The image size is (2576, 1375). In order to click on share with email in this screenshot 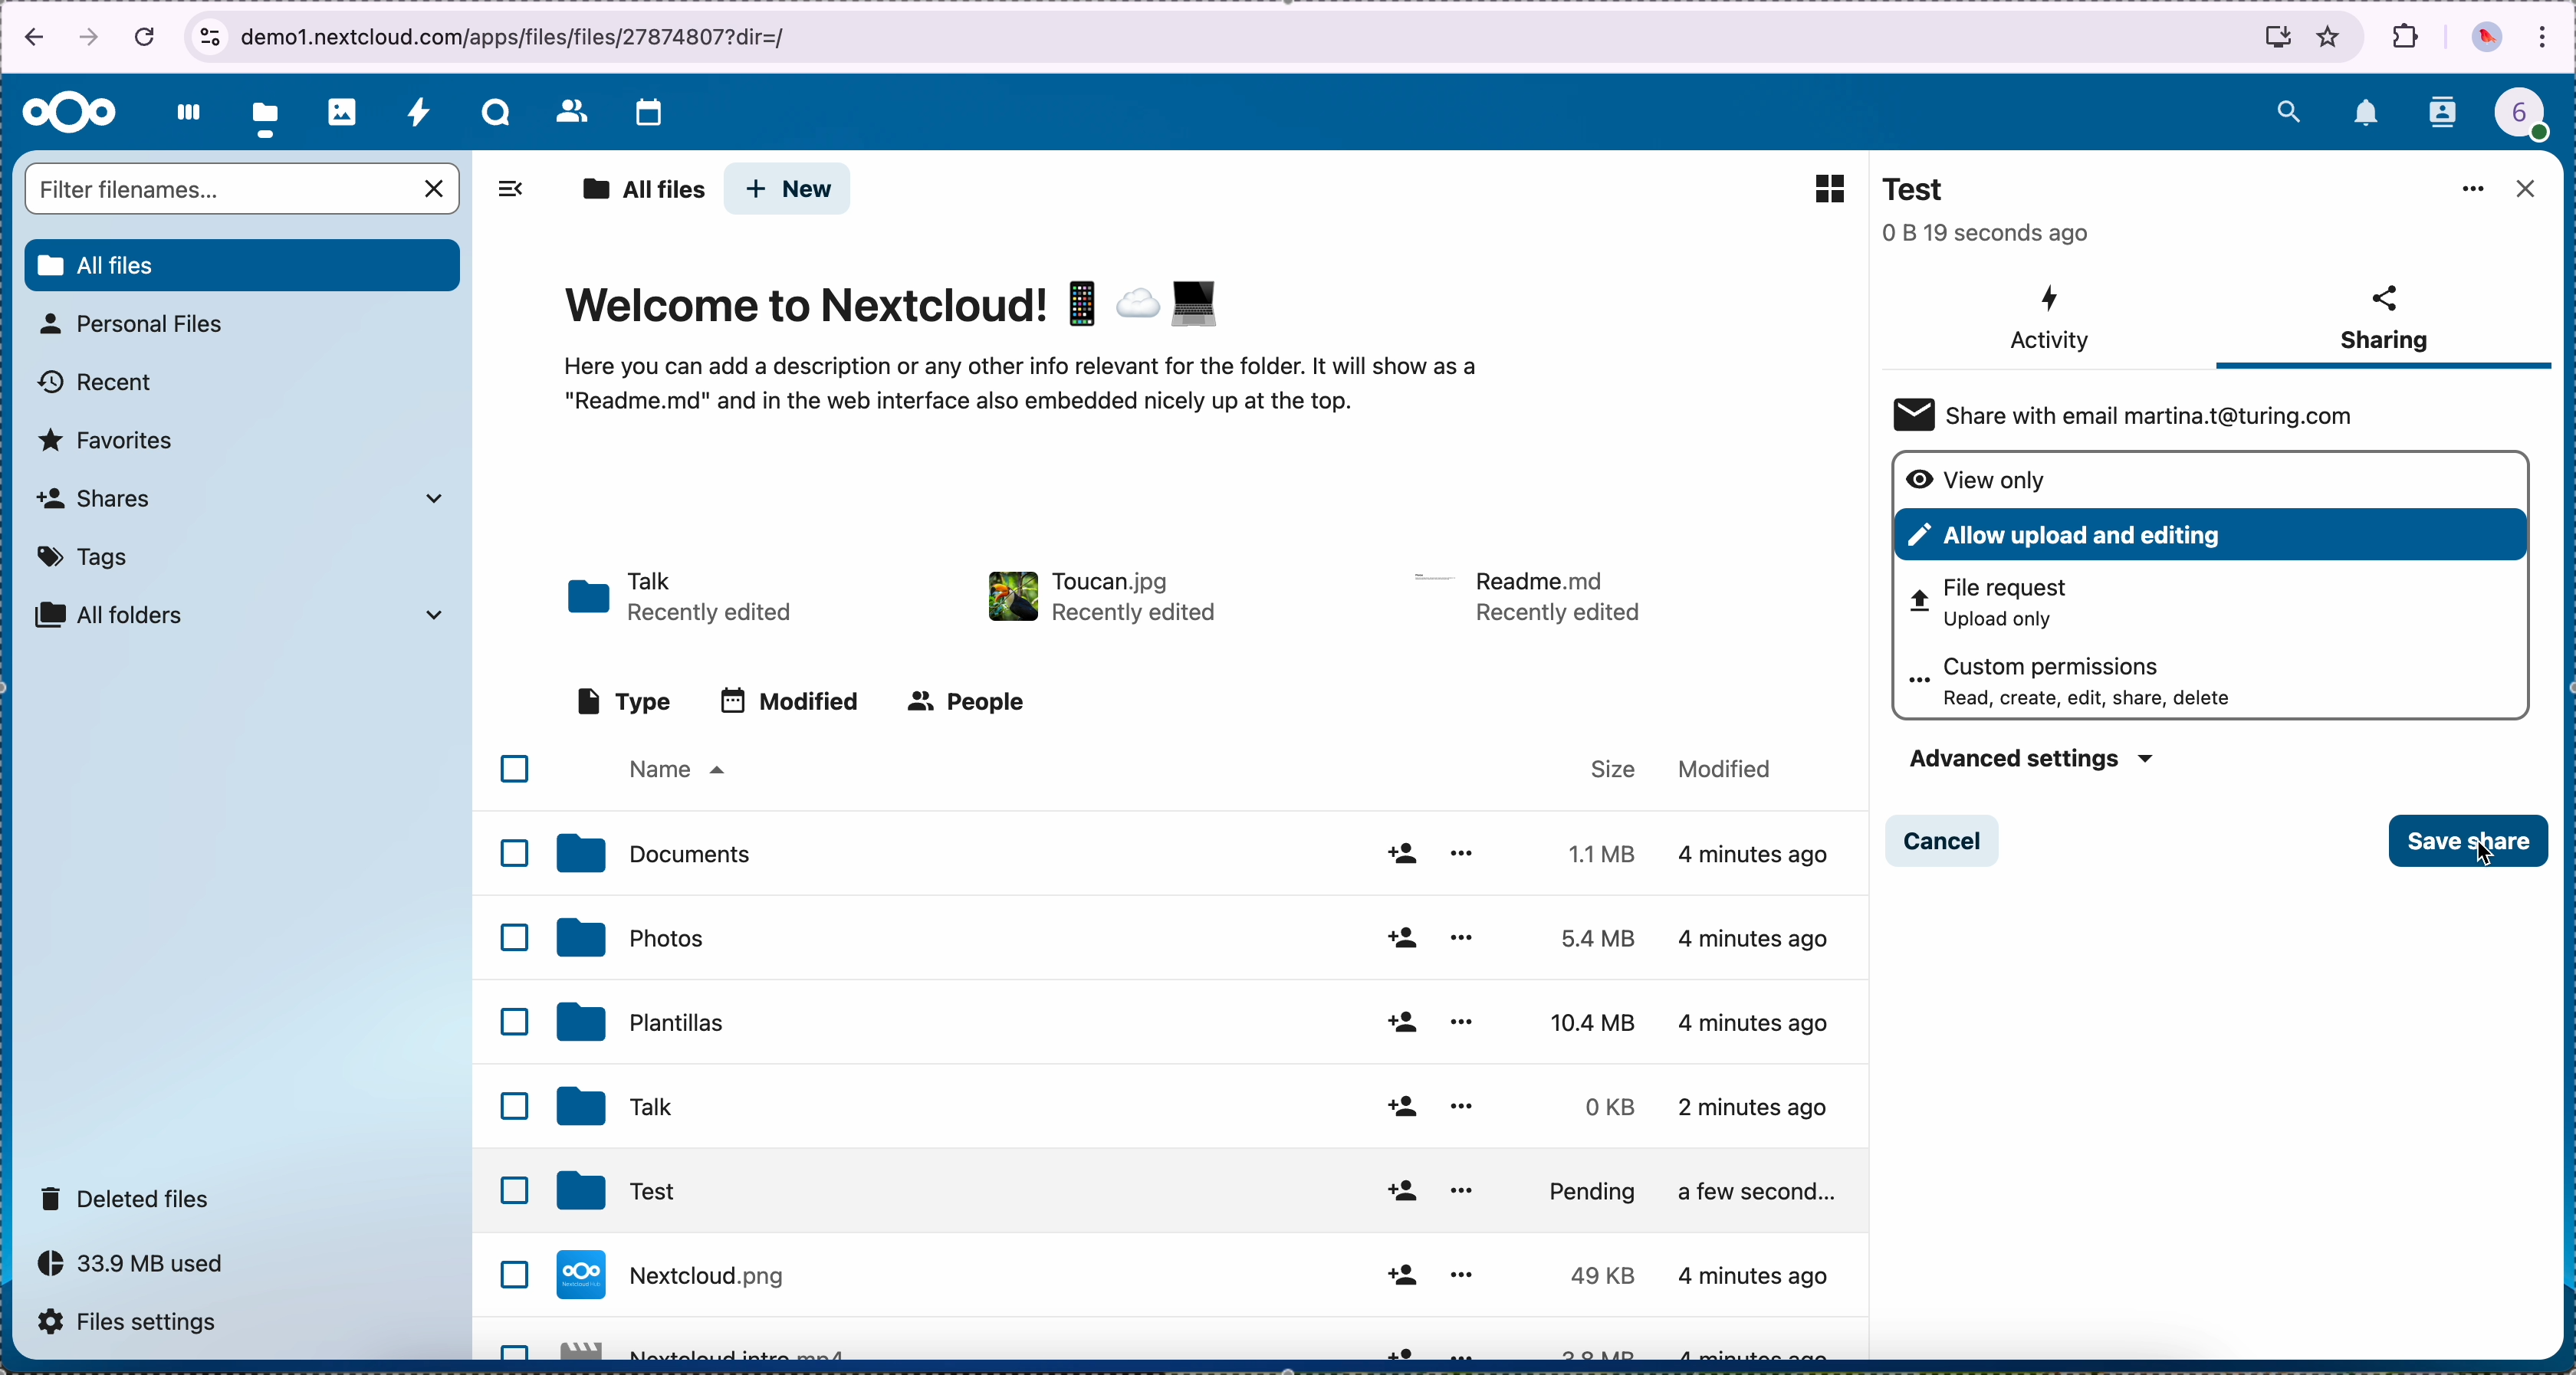, I will do `click(2144, 414)`.